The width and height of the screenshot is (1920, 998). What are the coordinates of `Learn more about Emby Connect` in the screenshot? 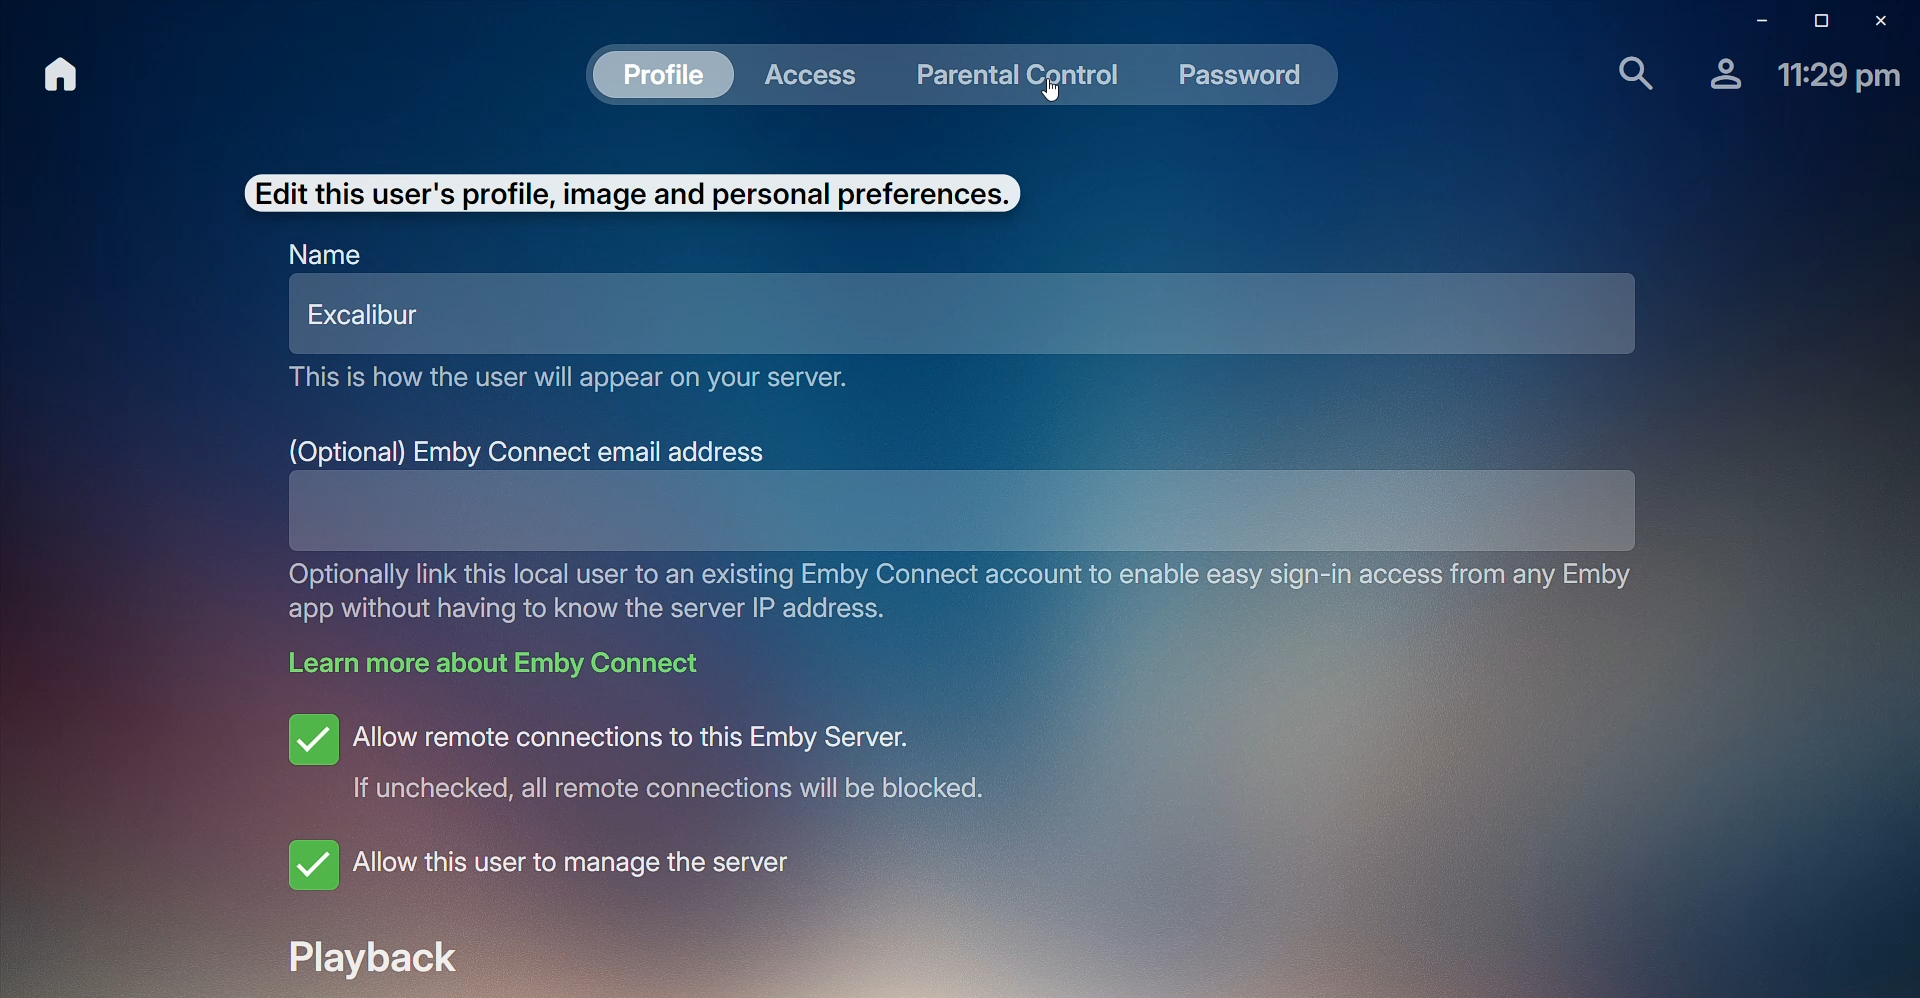 It's located at (500, 669).